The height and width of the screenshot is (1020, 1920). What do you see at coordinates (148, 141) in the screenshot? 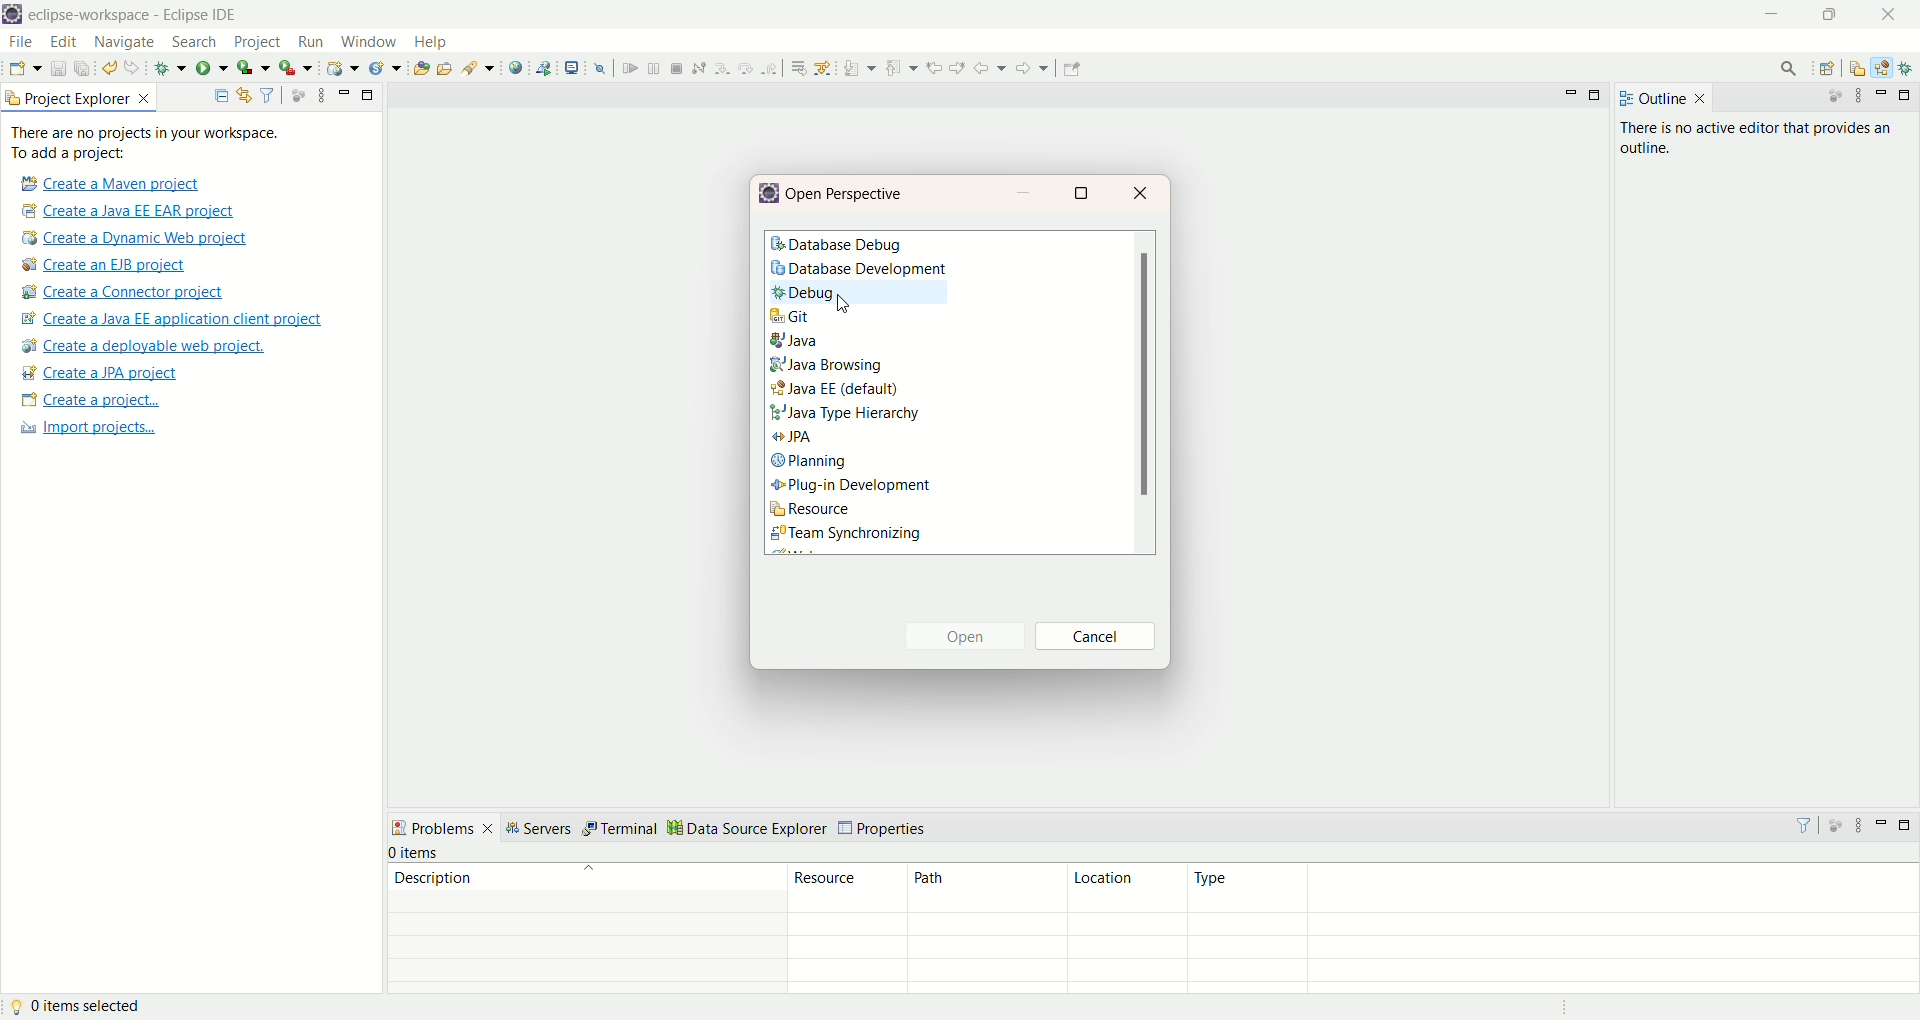
I see `There are no projects in your workspace. To add a project:` at bounding box center [148, 141].